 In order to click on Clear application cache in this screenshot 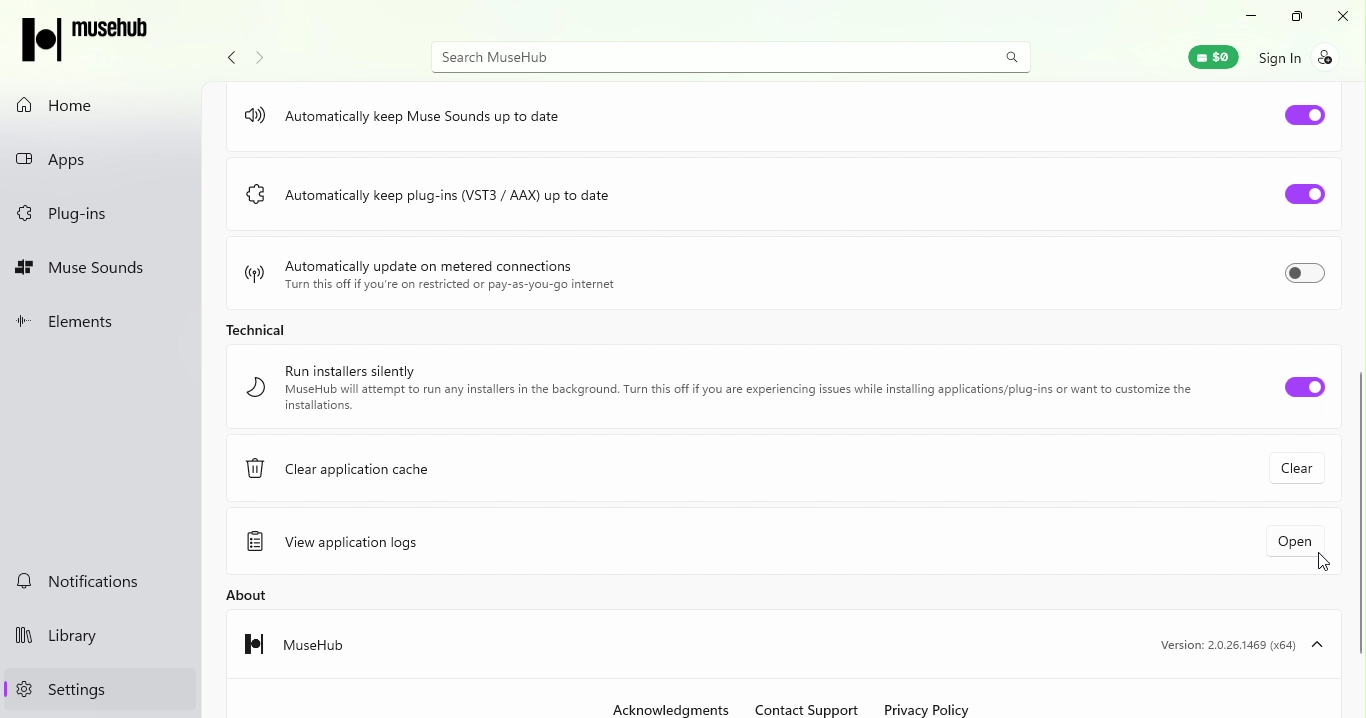, I will do `click(341, 464)`.